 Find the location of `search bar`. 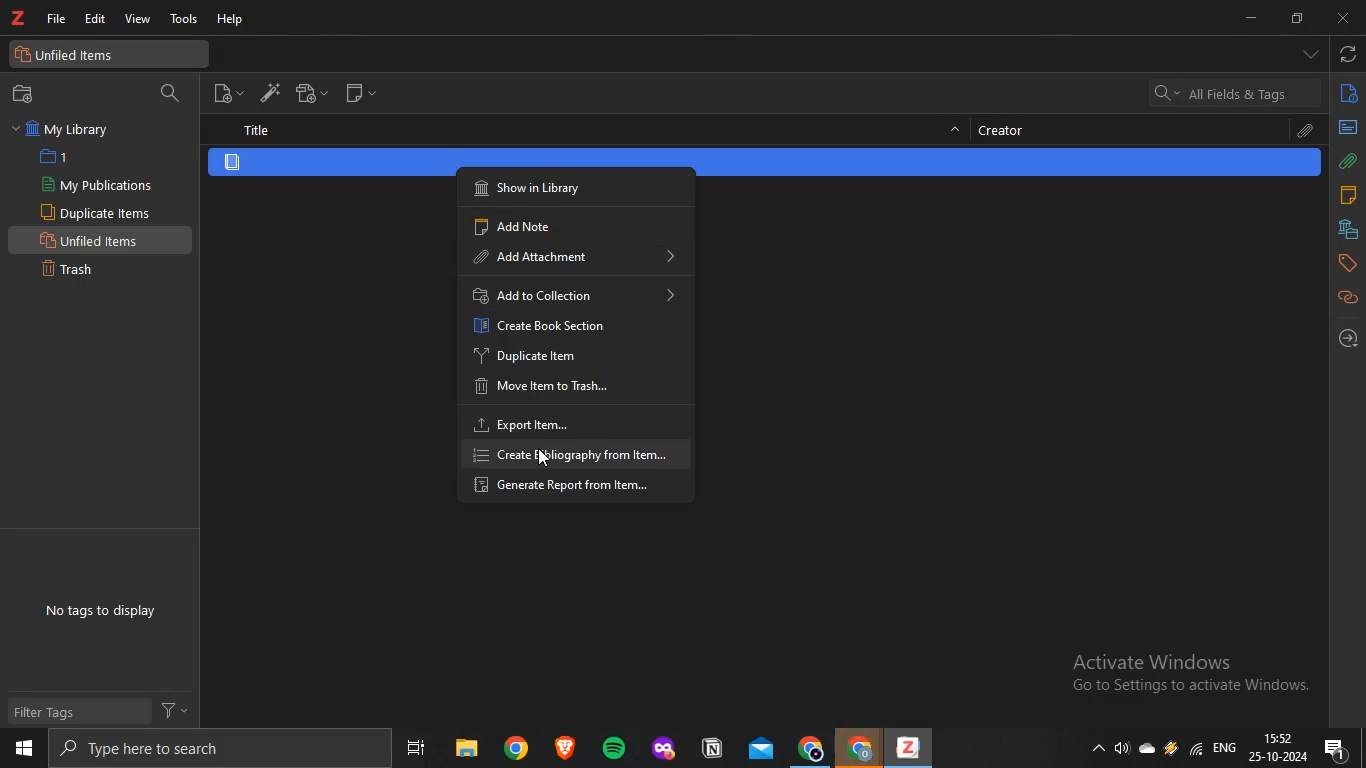

search bar is located at coordinates (1234, 92).